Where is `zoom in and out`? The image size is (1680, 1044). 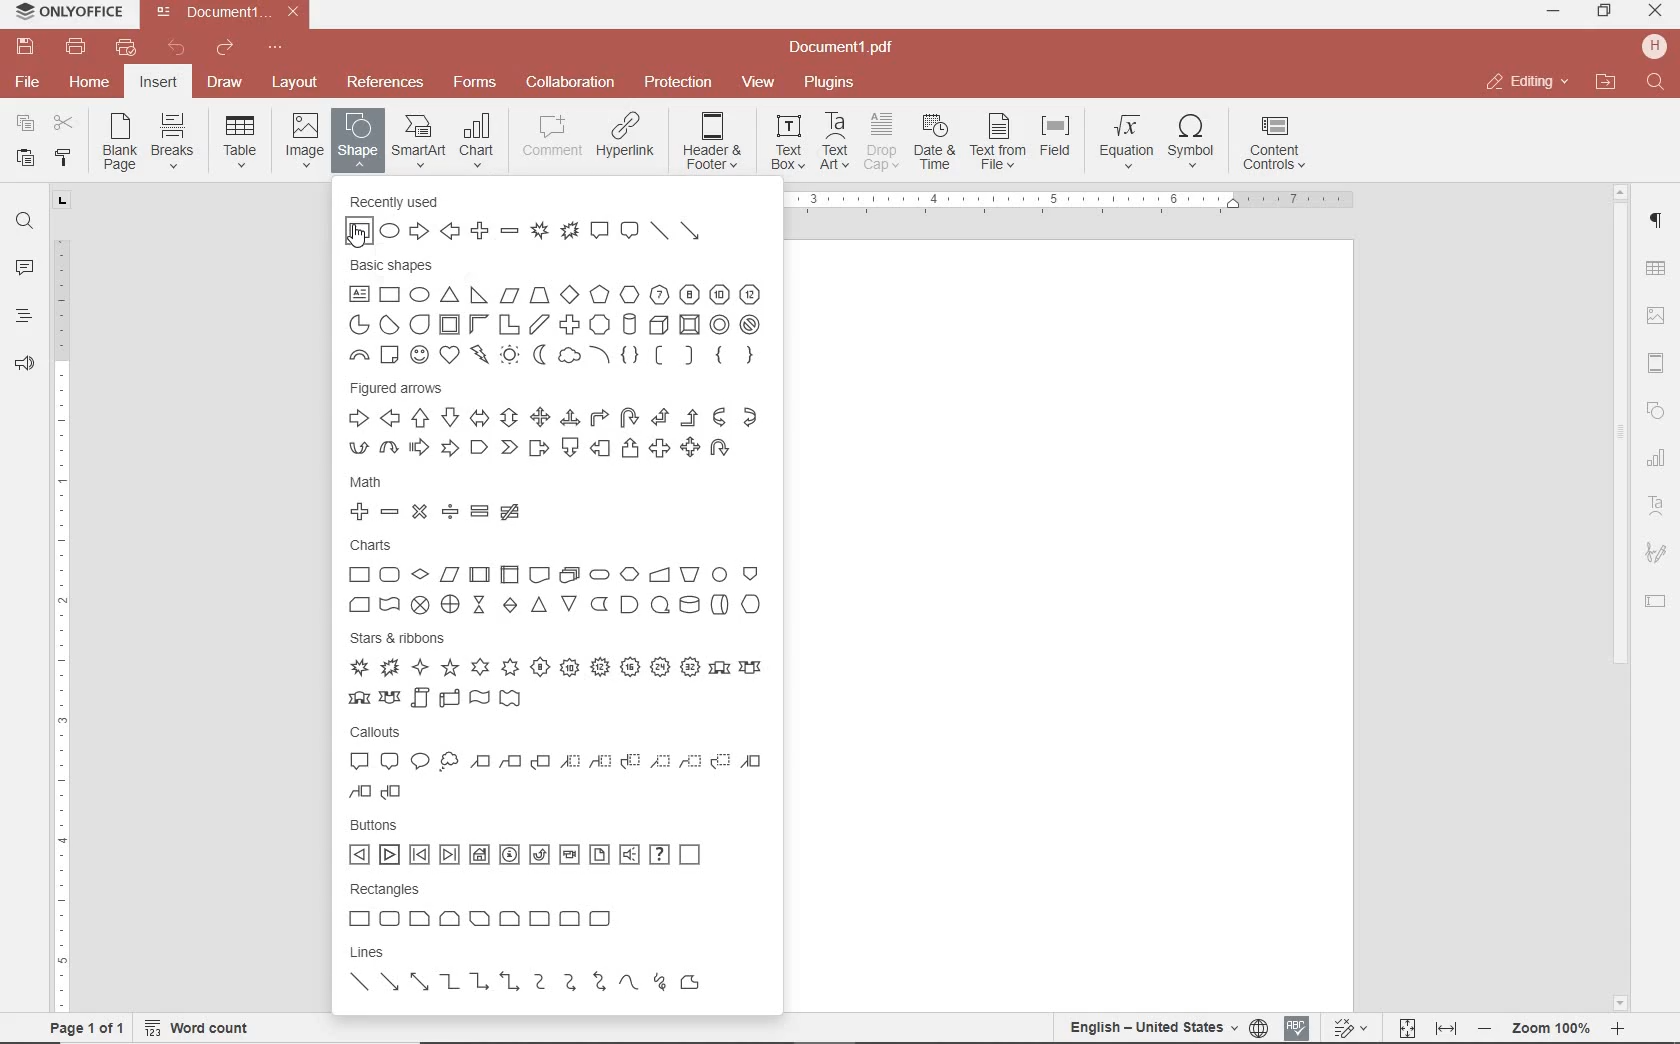 zoom in and out is located at coordinates (1551, 1029).